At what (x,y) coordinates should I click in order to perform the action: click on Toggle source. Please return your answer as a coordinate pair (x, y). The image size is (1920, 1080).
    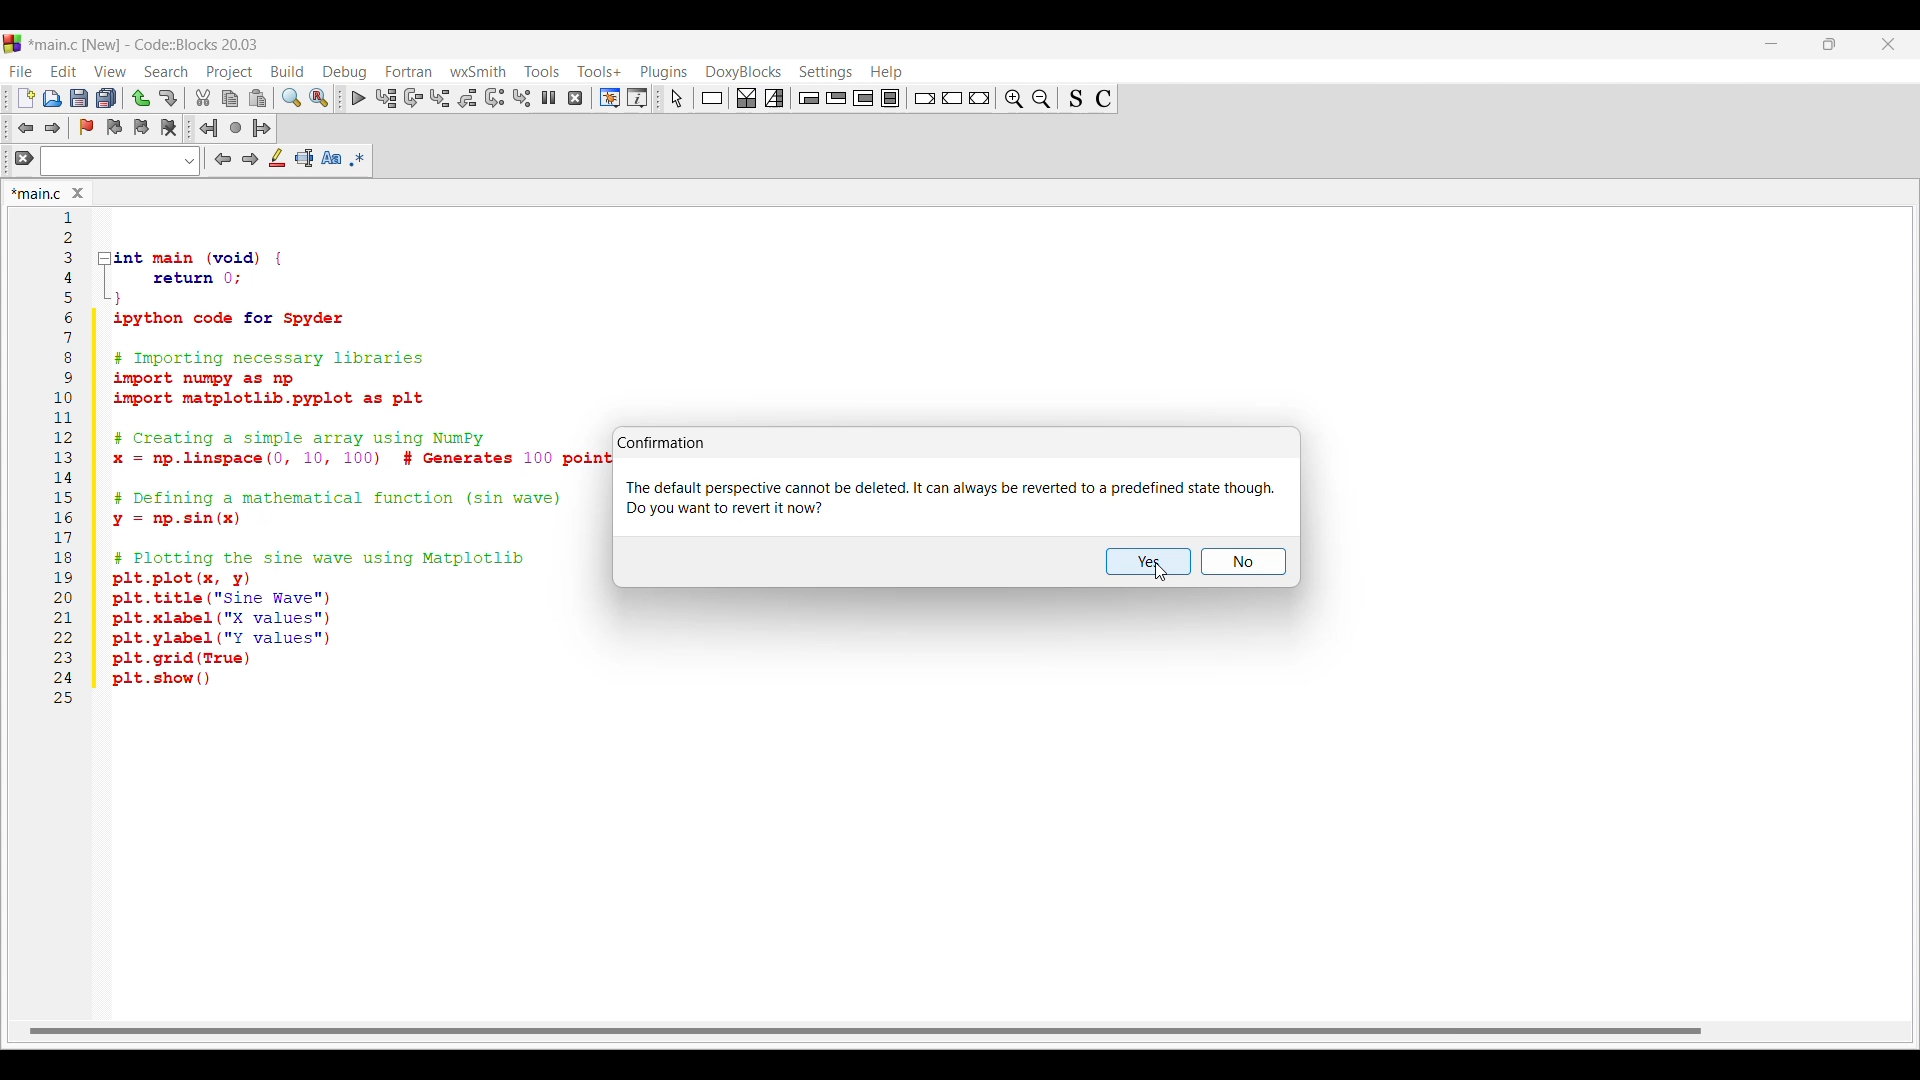
    Looking at the image, I should click on (1076, 98).